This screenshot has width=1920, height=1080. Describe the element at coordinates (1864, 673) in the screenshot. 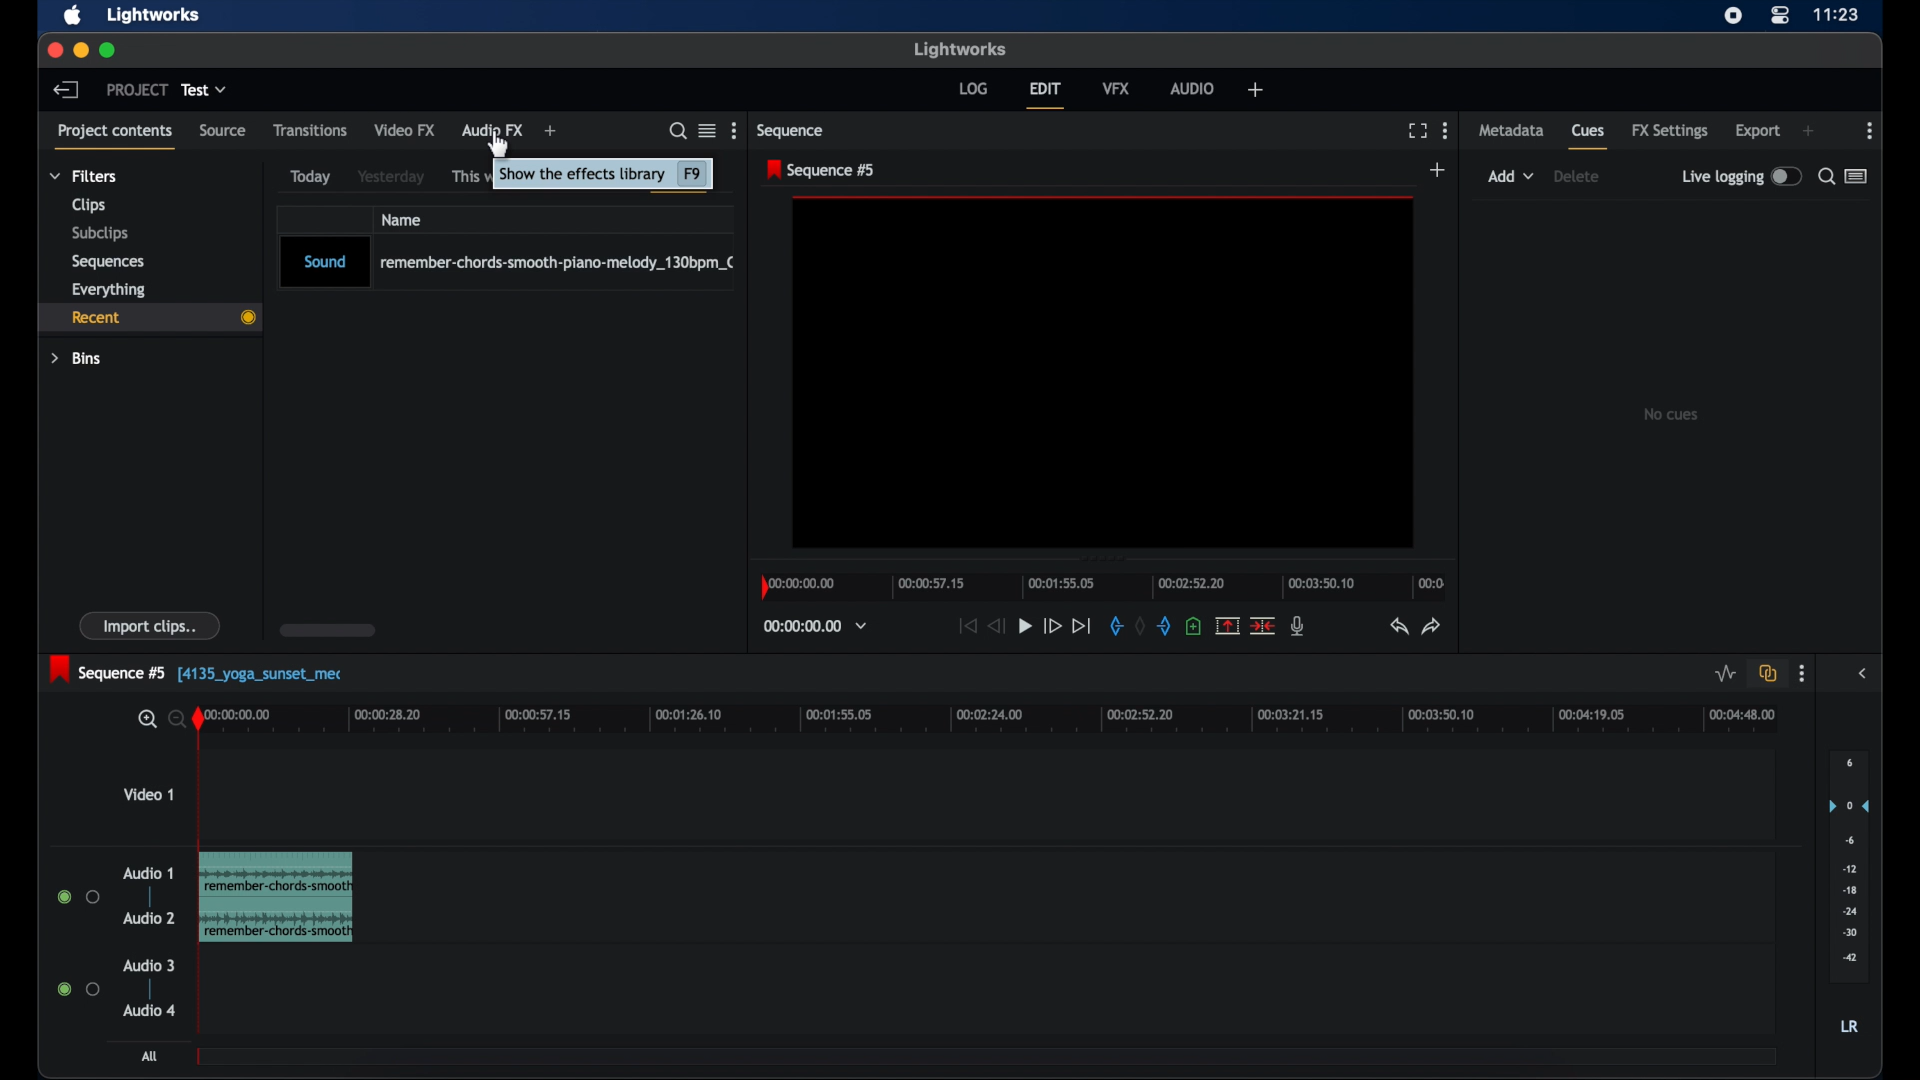

I see `sidebar` at that location.